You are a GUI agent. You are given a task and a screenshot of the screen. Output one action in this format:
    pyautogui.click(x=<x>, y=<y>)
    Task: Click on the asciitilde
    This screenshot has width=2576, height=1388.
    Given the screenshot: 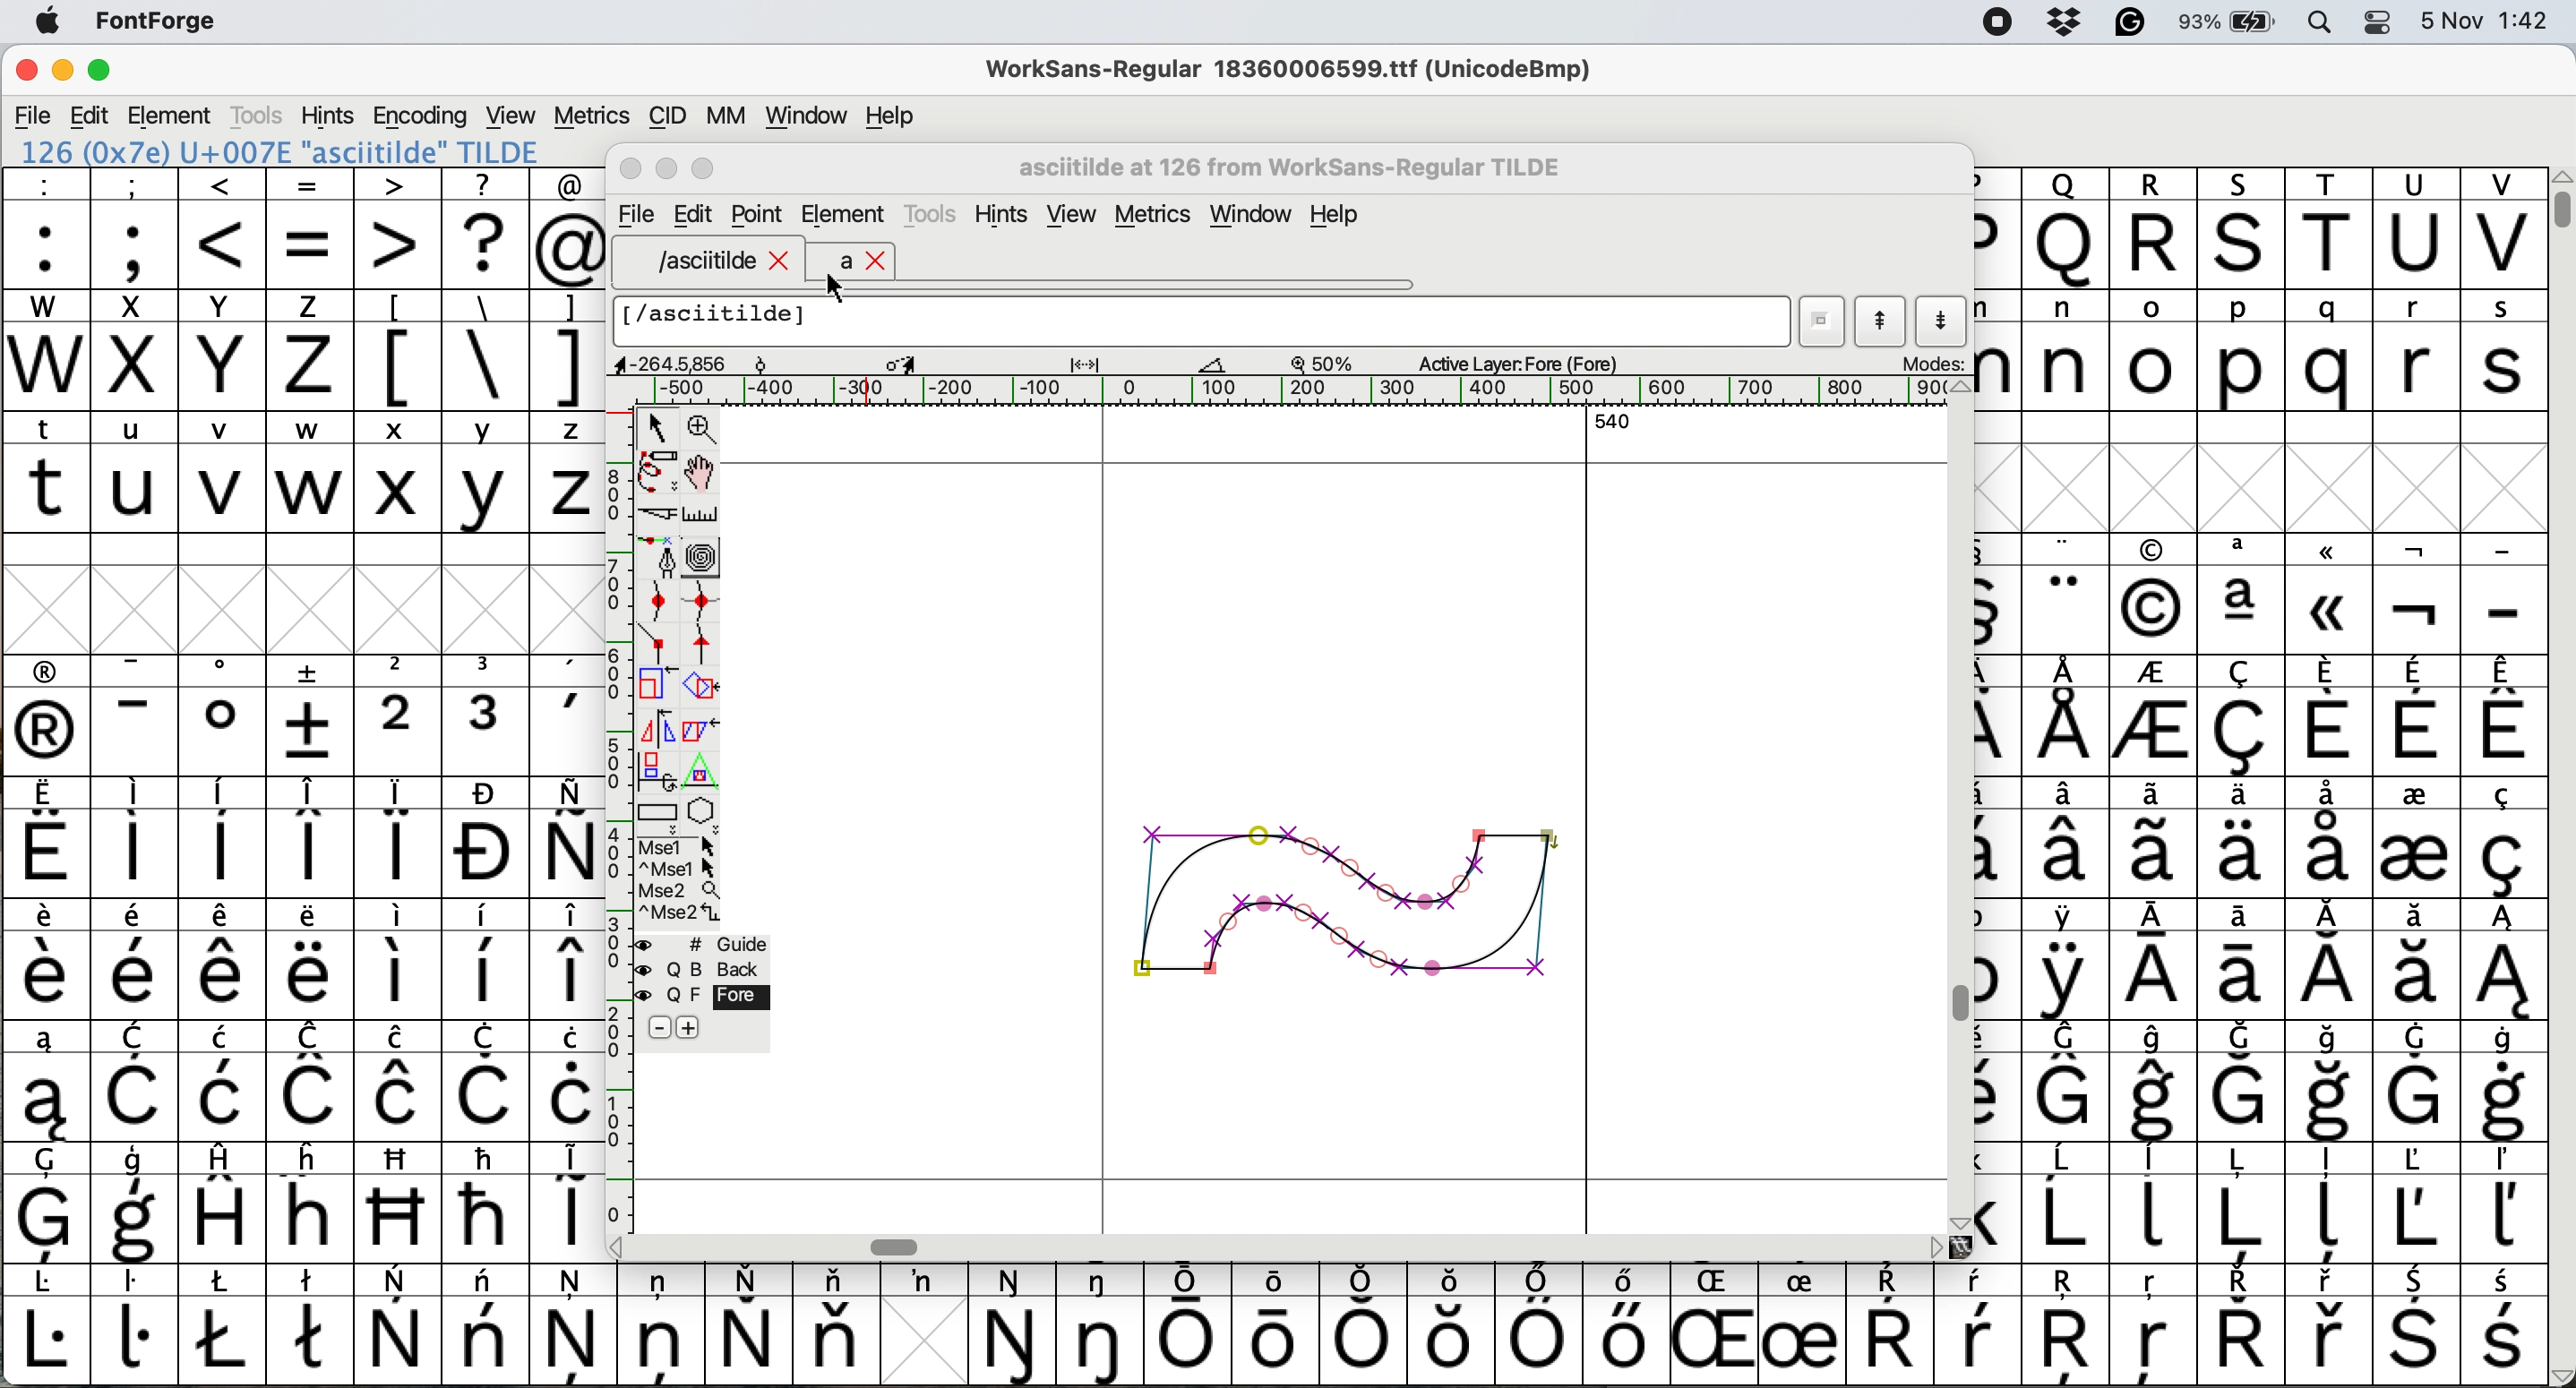 What is the action you would take?
    pyautogui.click(x=719, y=261)
    